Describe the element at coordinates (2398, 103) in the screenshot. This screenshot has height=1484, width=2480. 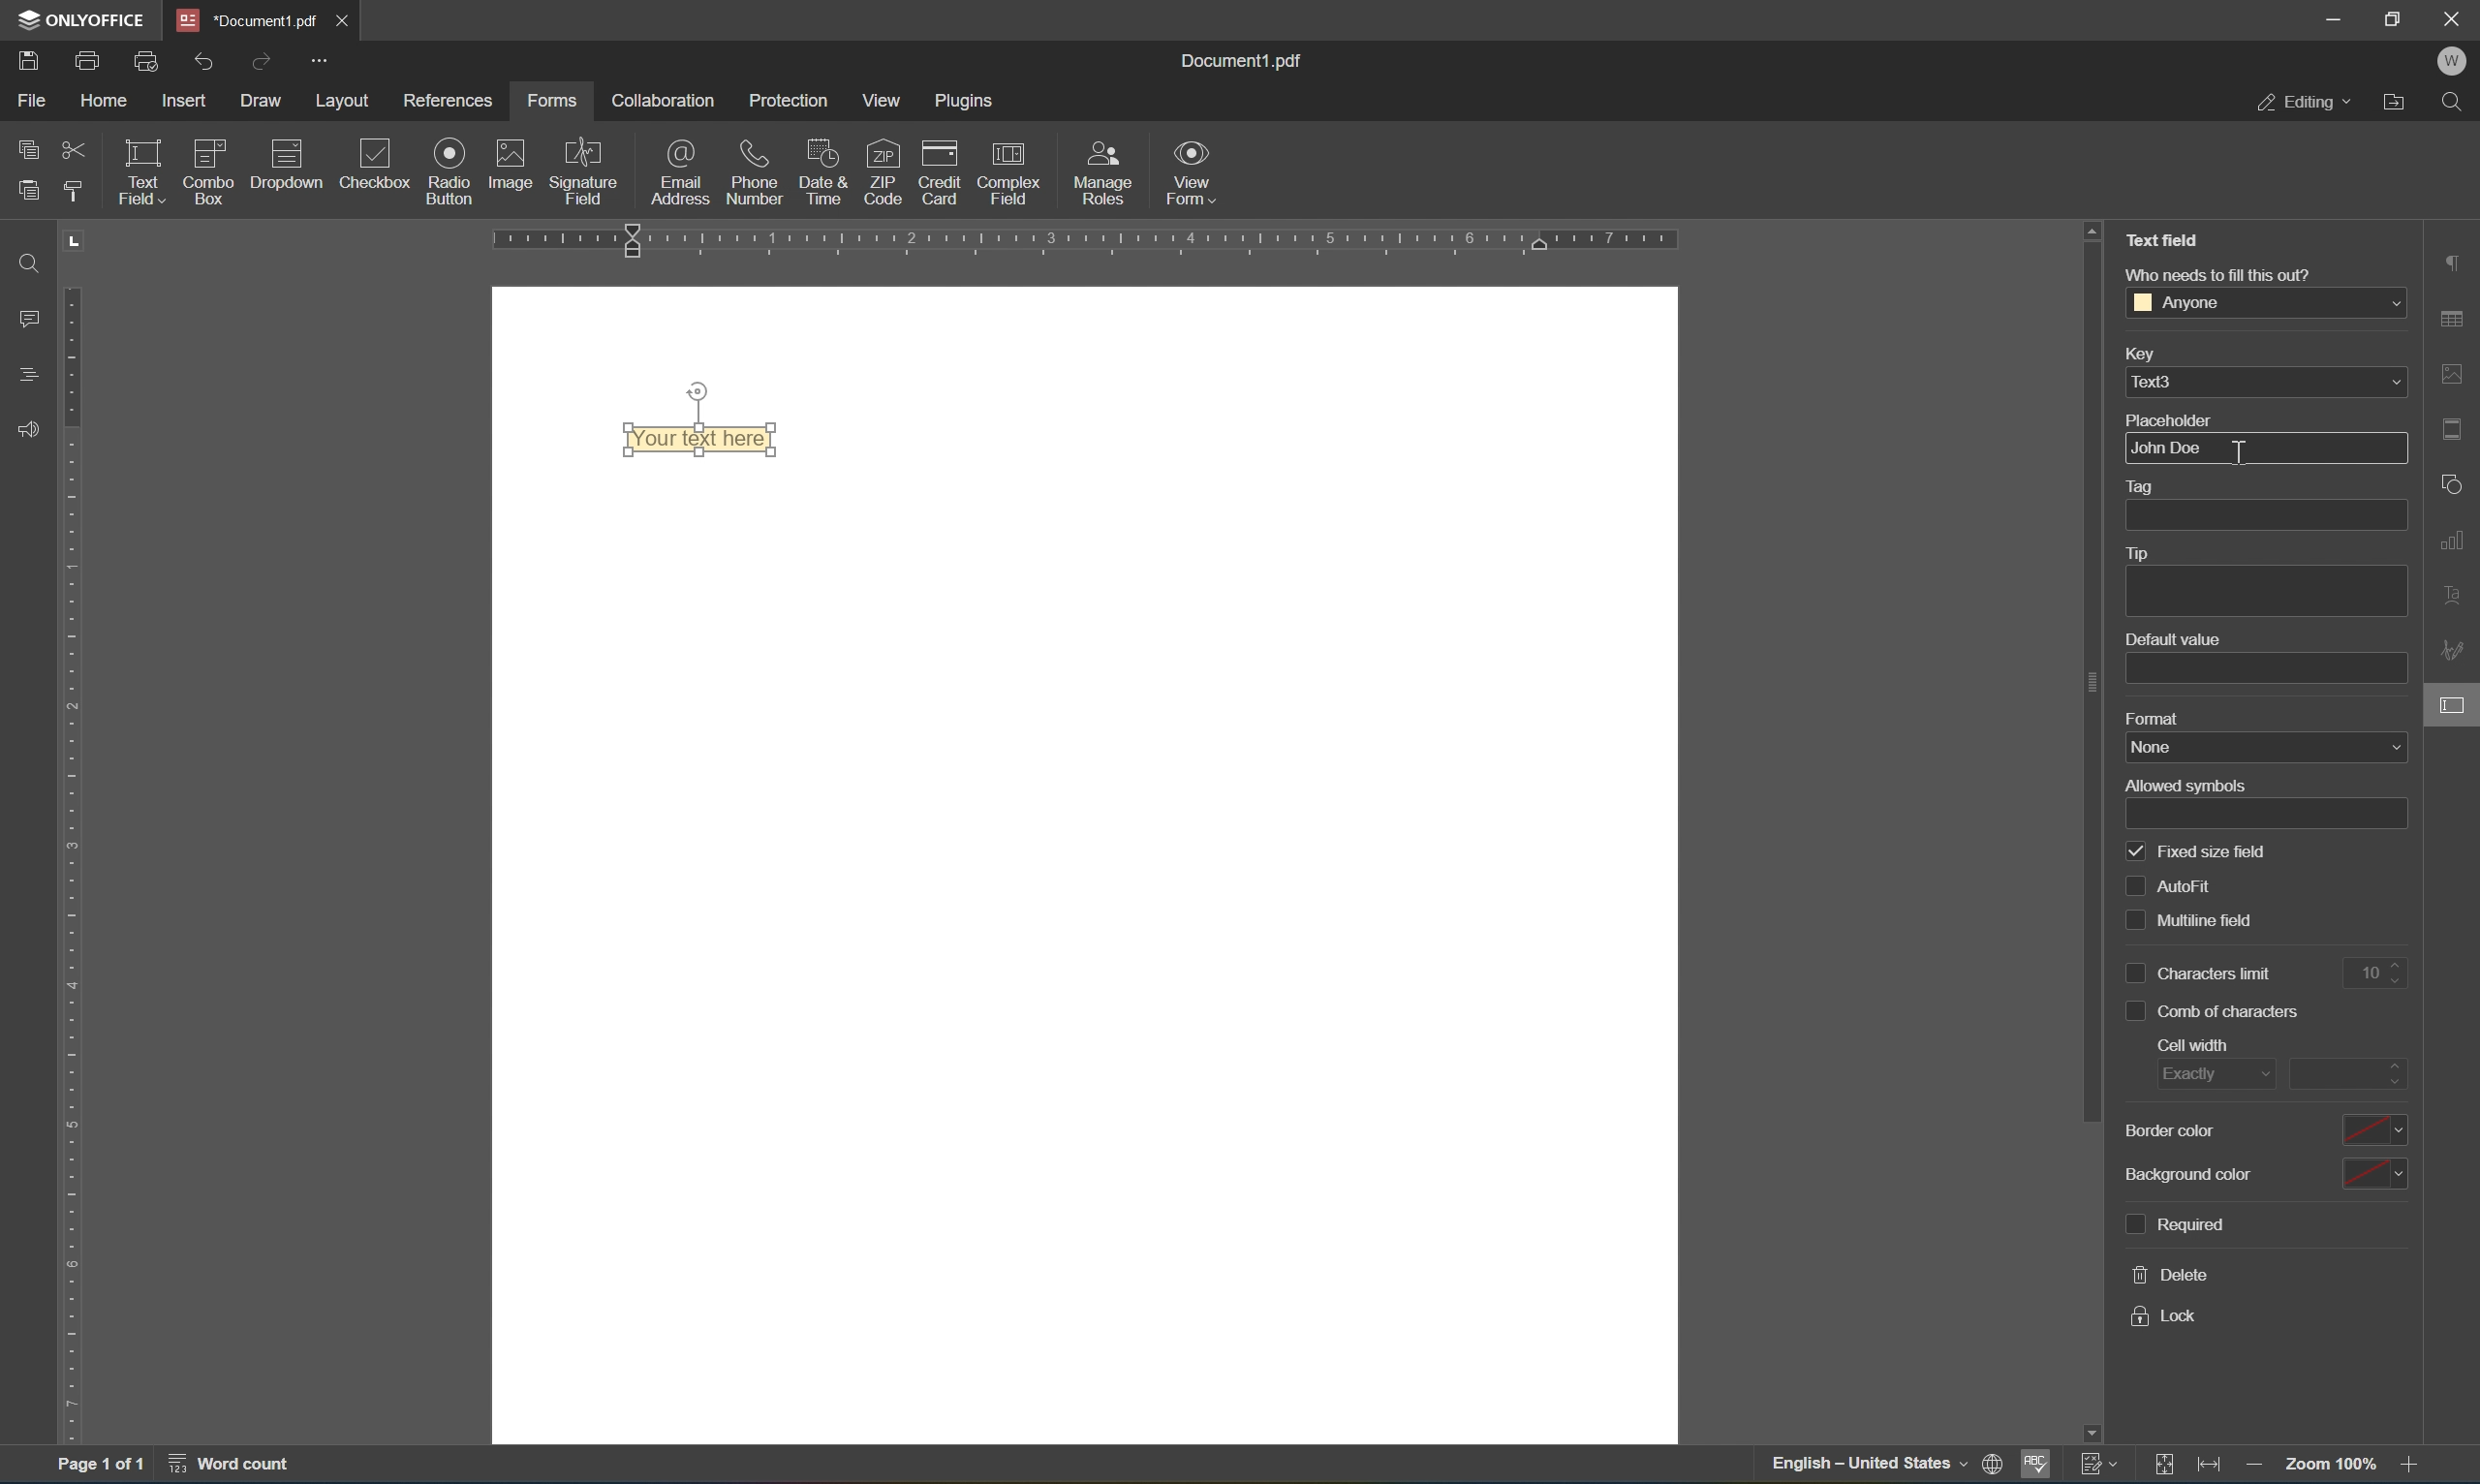
I see `open file location` at that location.